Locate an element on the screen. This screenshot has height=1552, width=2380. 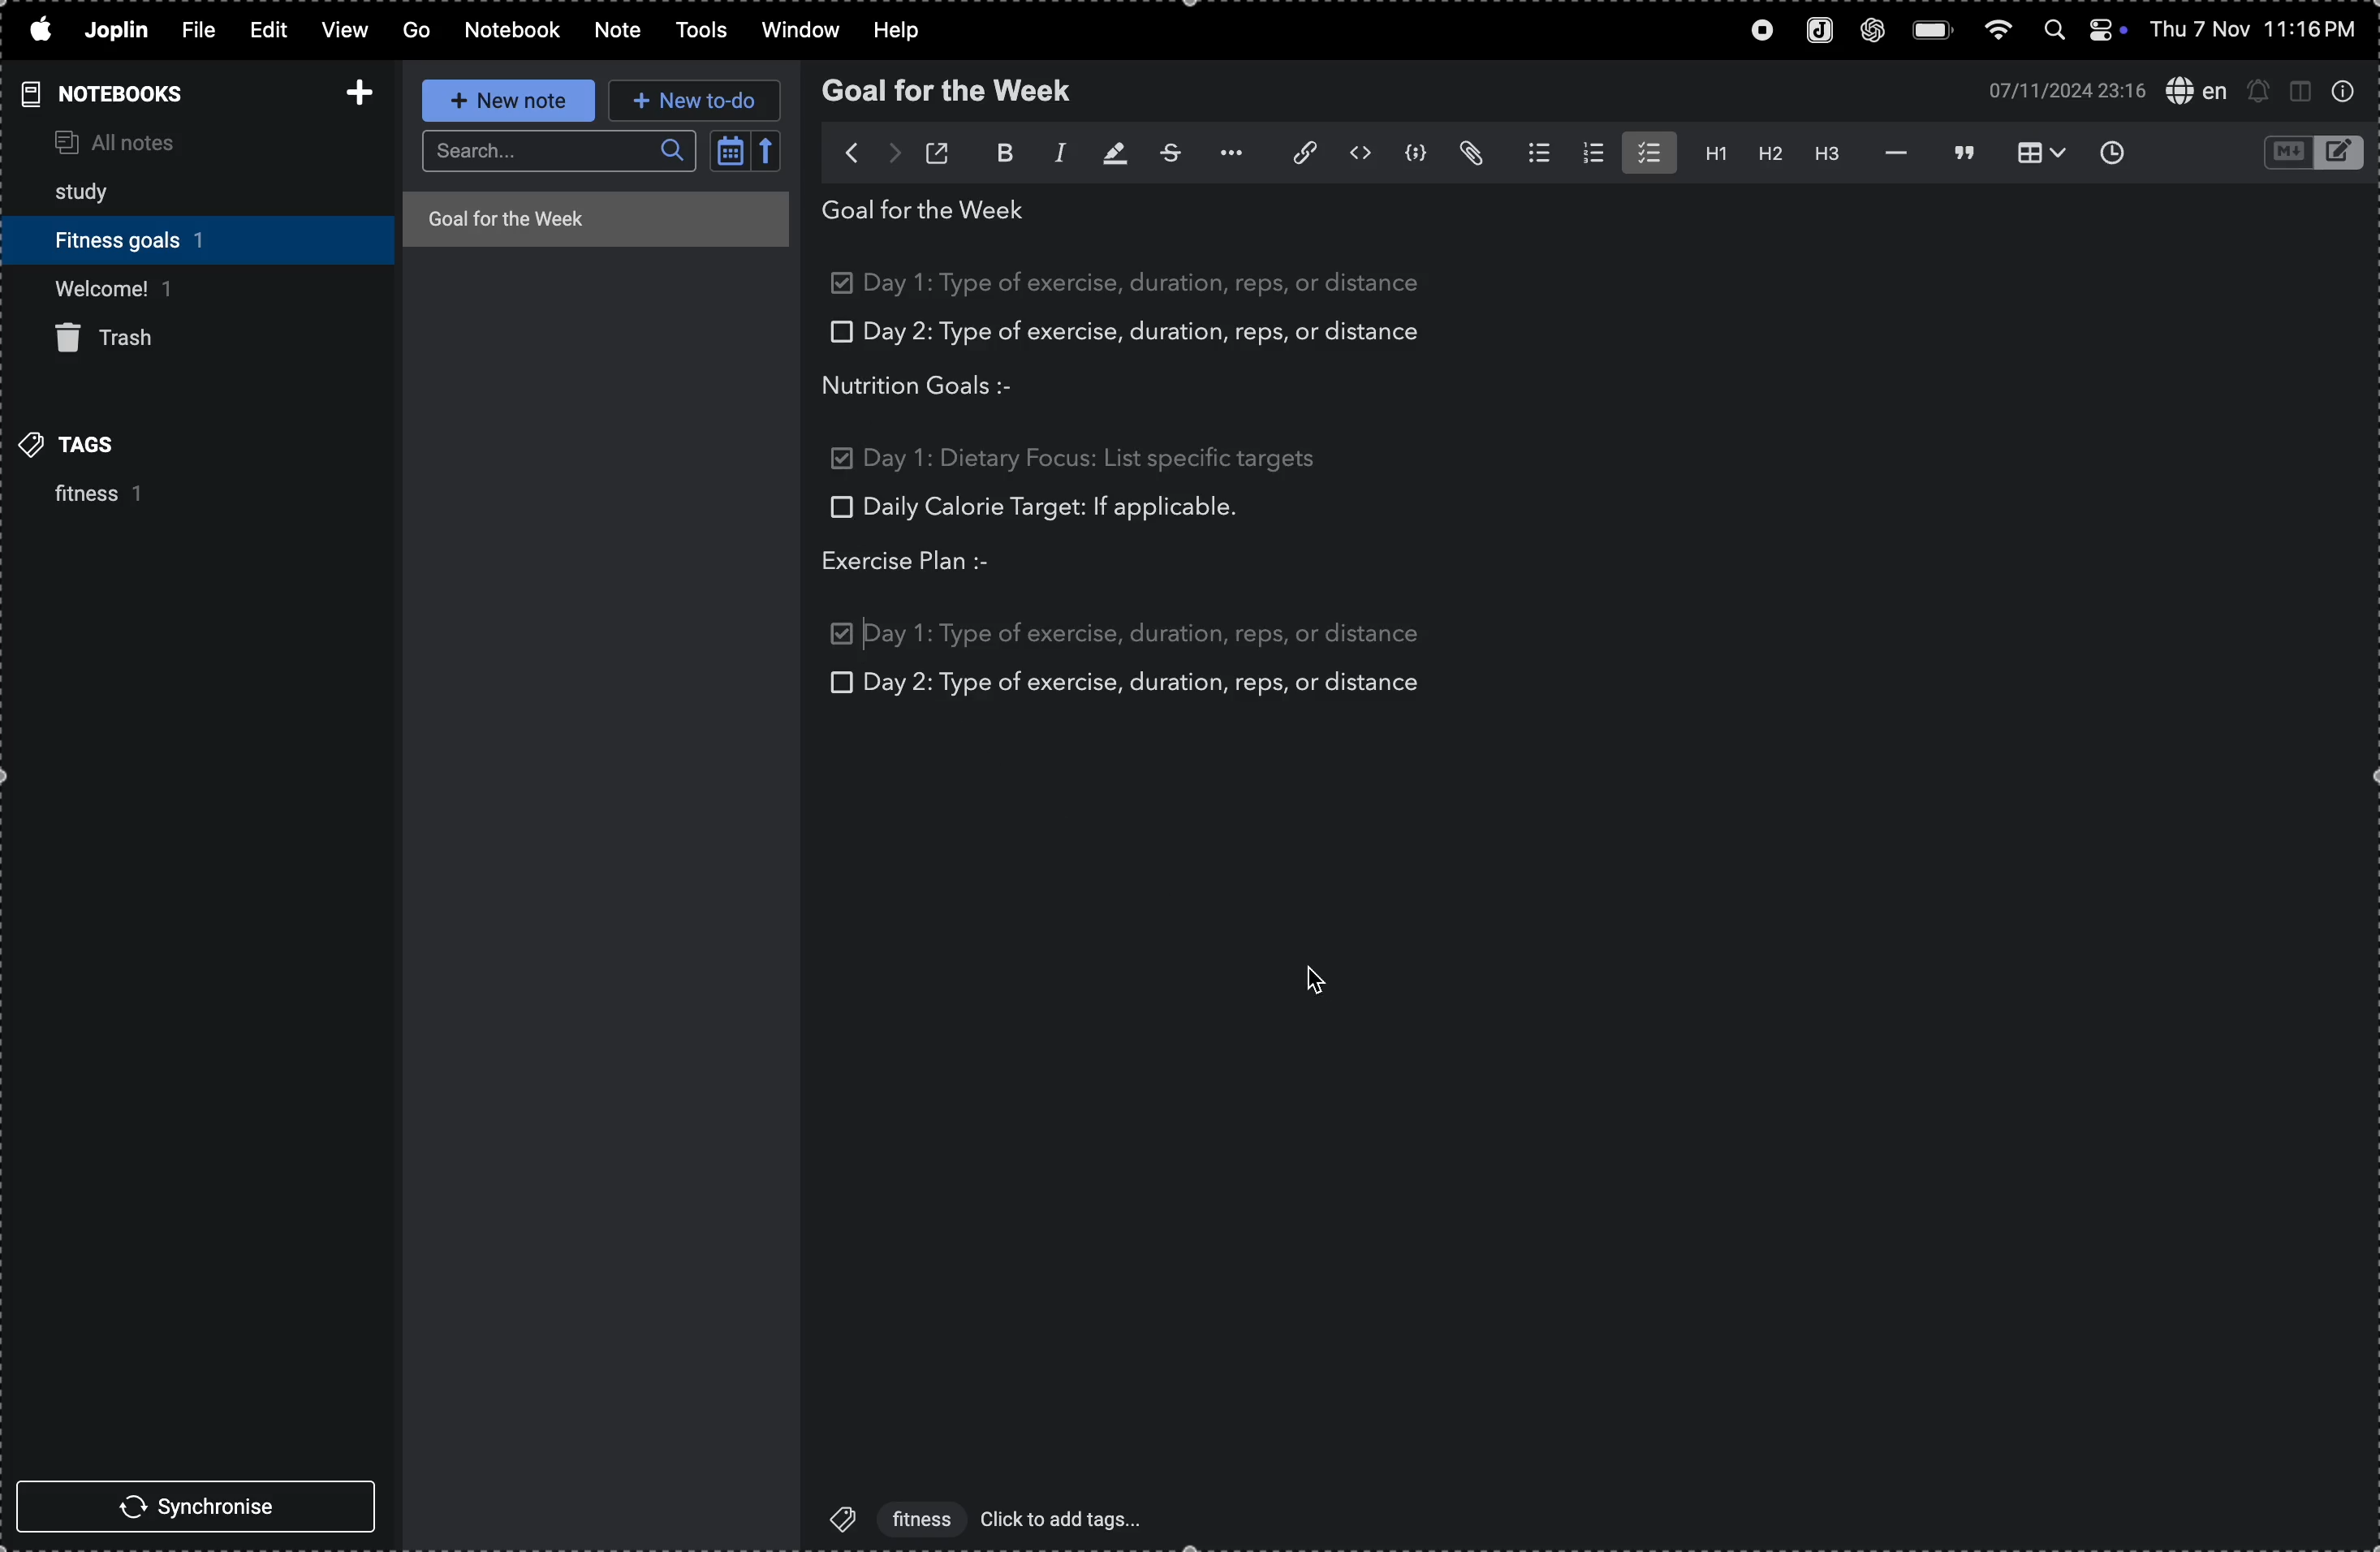
 day 2: type of exercise, duration, reps, or distance is located at coordinates (1153, 333).